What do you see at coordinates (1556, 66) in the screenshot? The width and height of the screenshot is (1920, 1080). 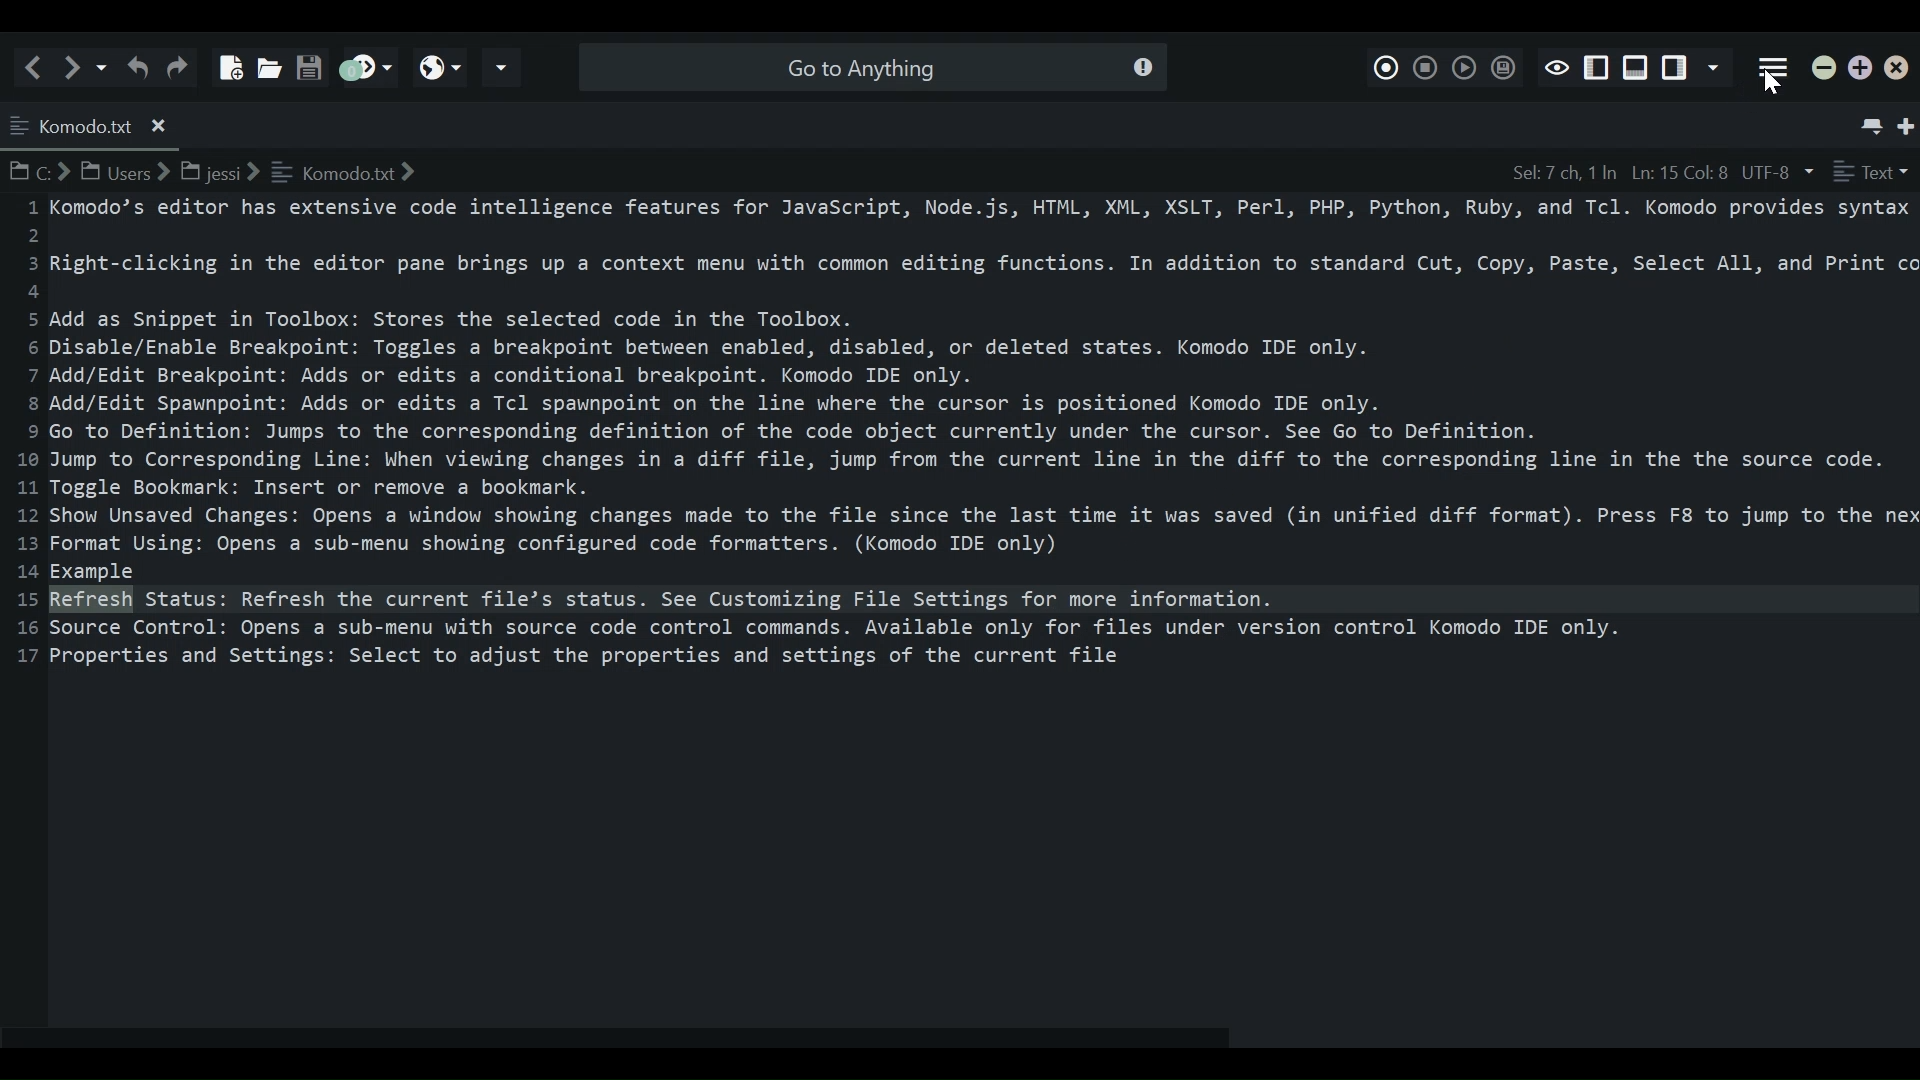 I see `Toggle Focus mode` at bounding box center [1556, 66].